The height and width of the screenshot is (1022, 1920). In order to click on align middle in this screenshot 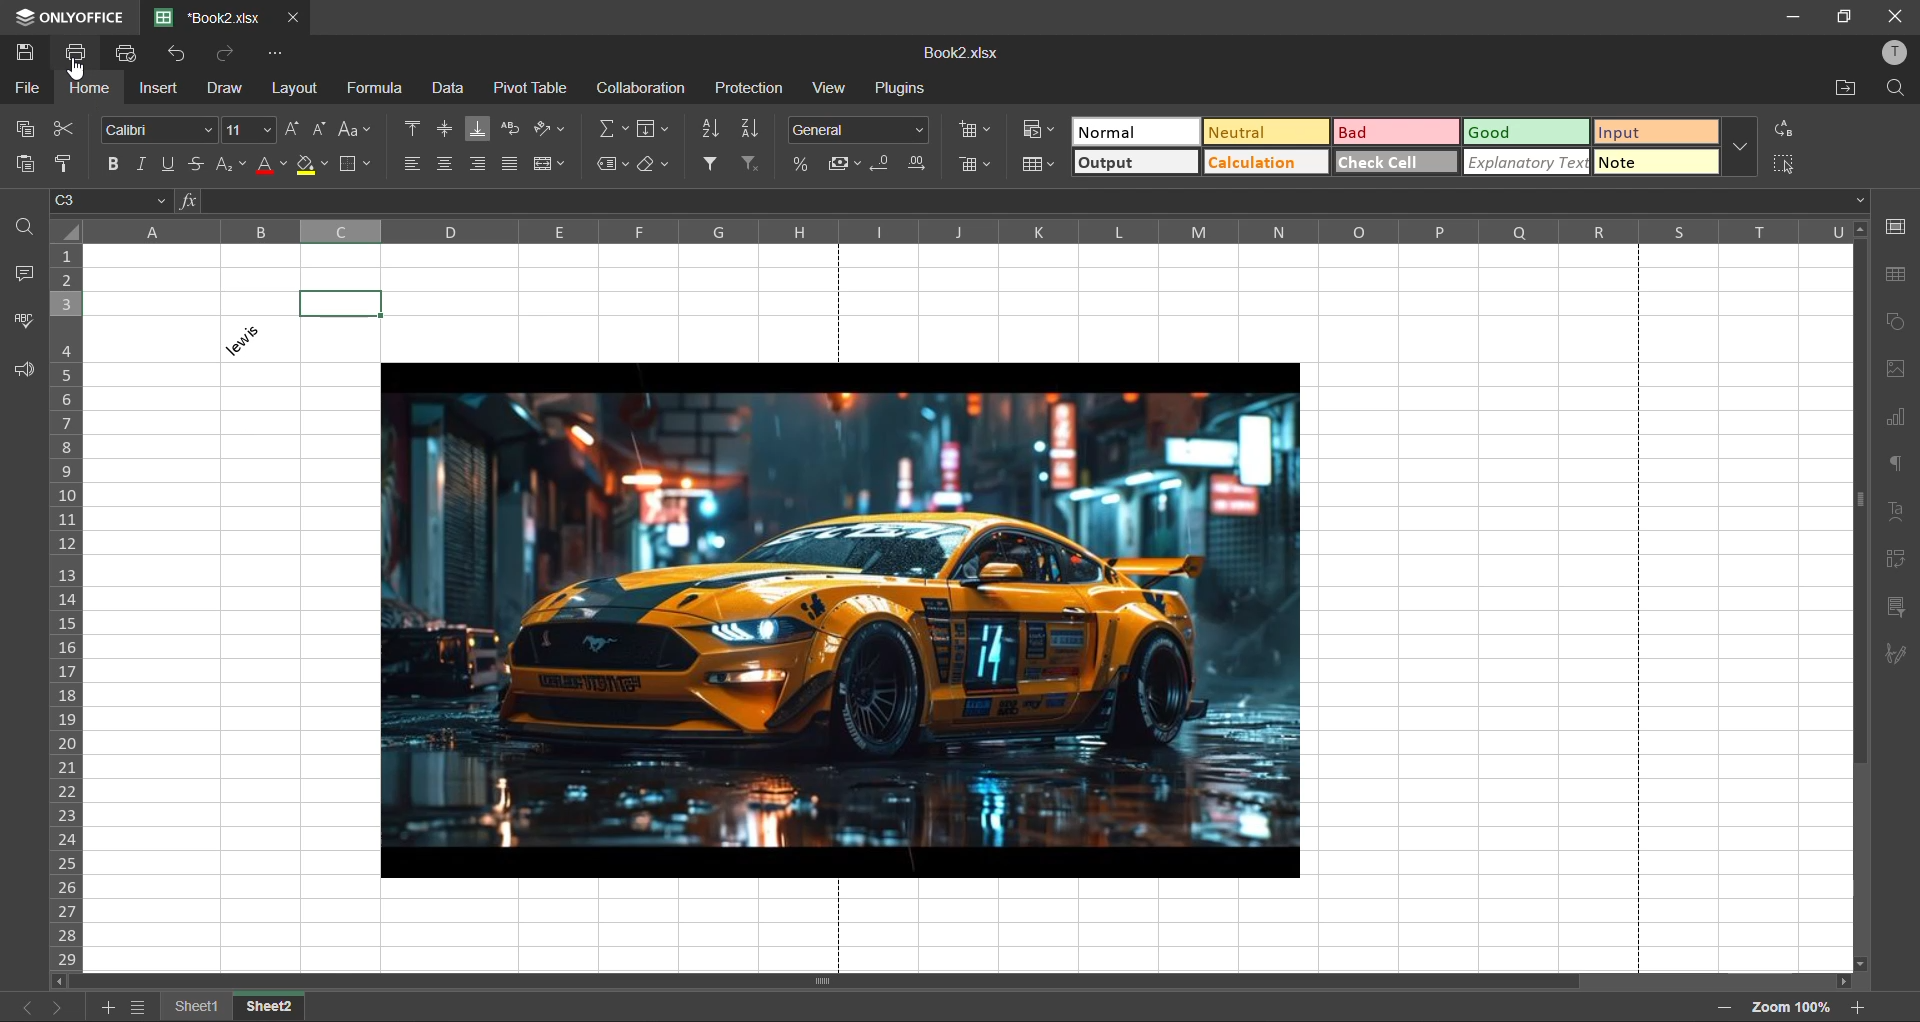, I will do `click(445, 129)`.